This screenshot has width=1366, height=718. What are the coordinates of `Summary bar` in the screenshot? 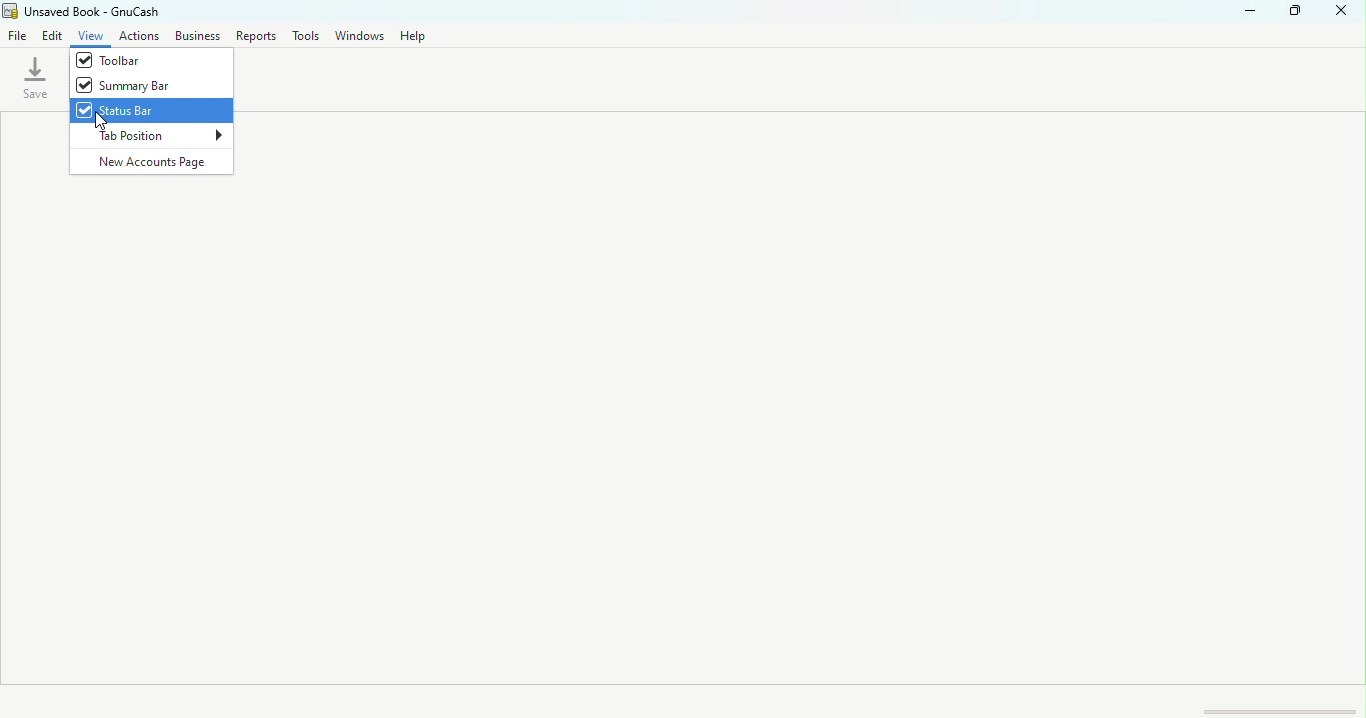 It's located at (125, 83).